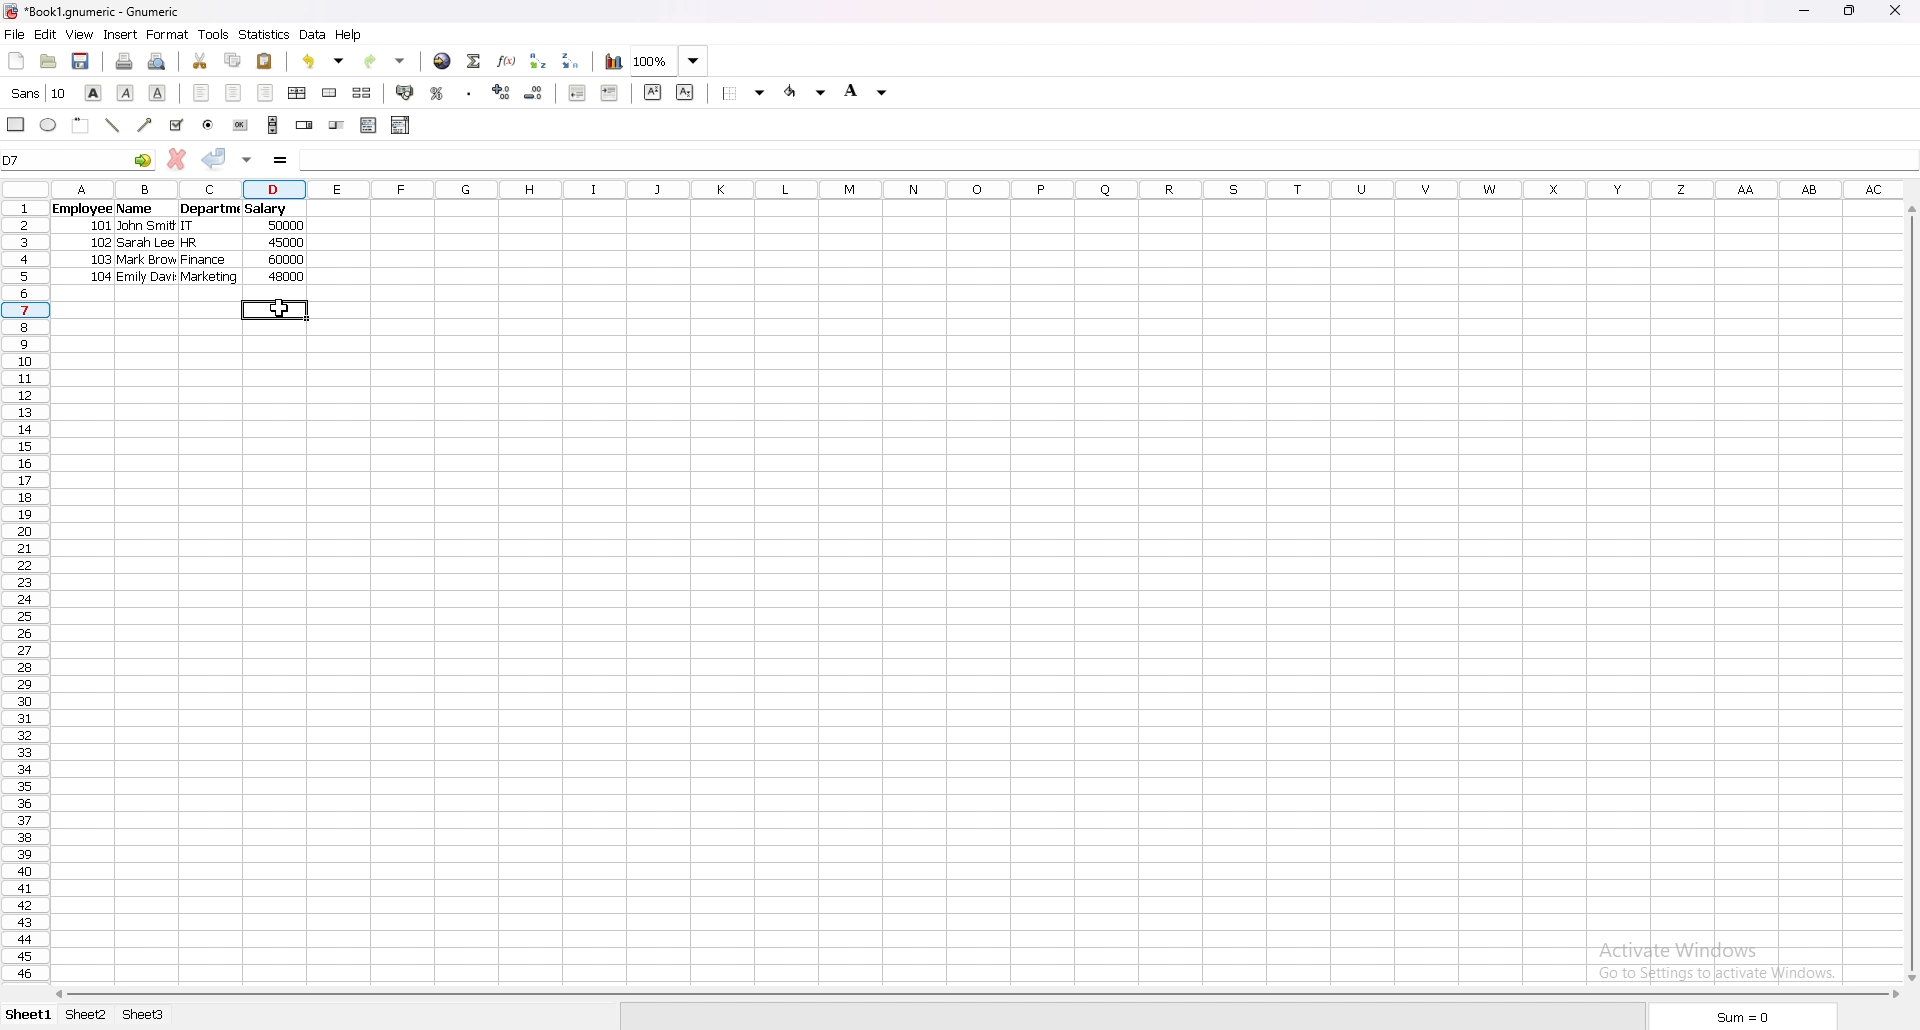 The width and height of the screenshot is (1920, 1030). I want to click on redo, so click(385, 62).